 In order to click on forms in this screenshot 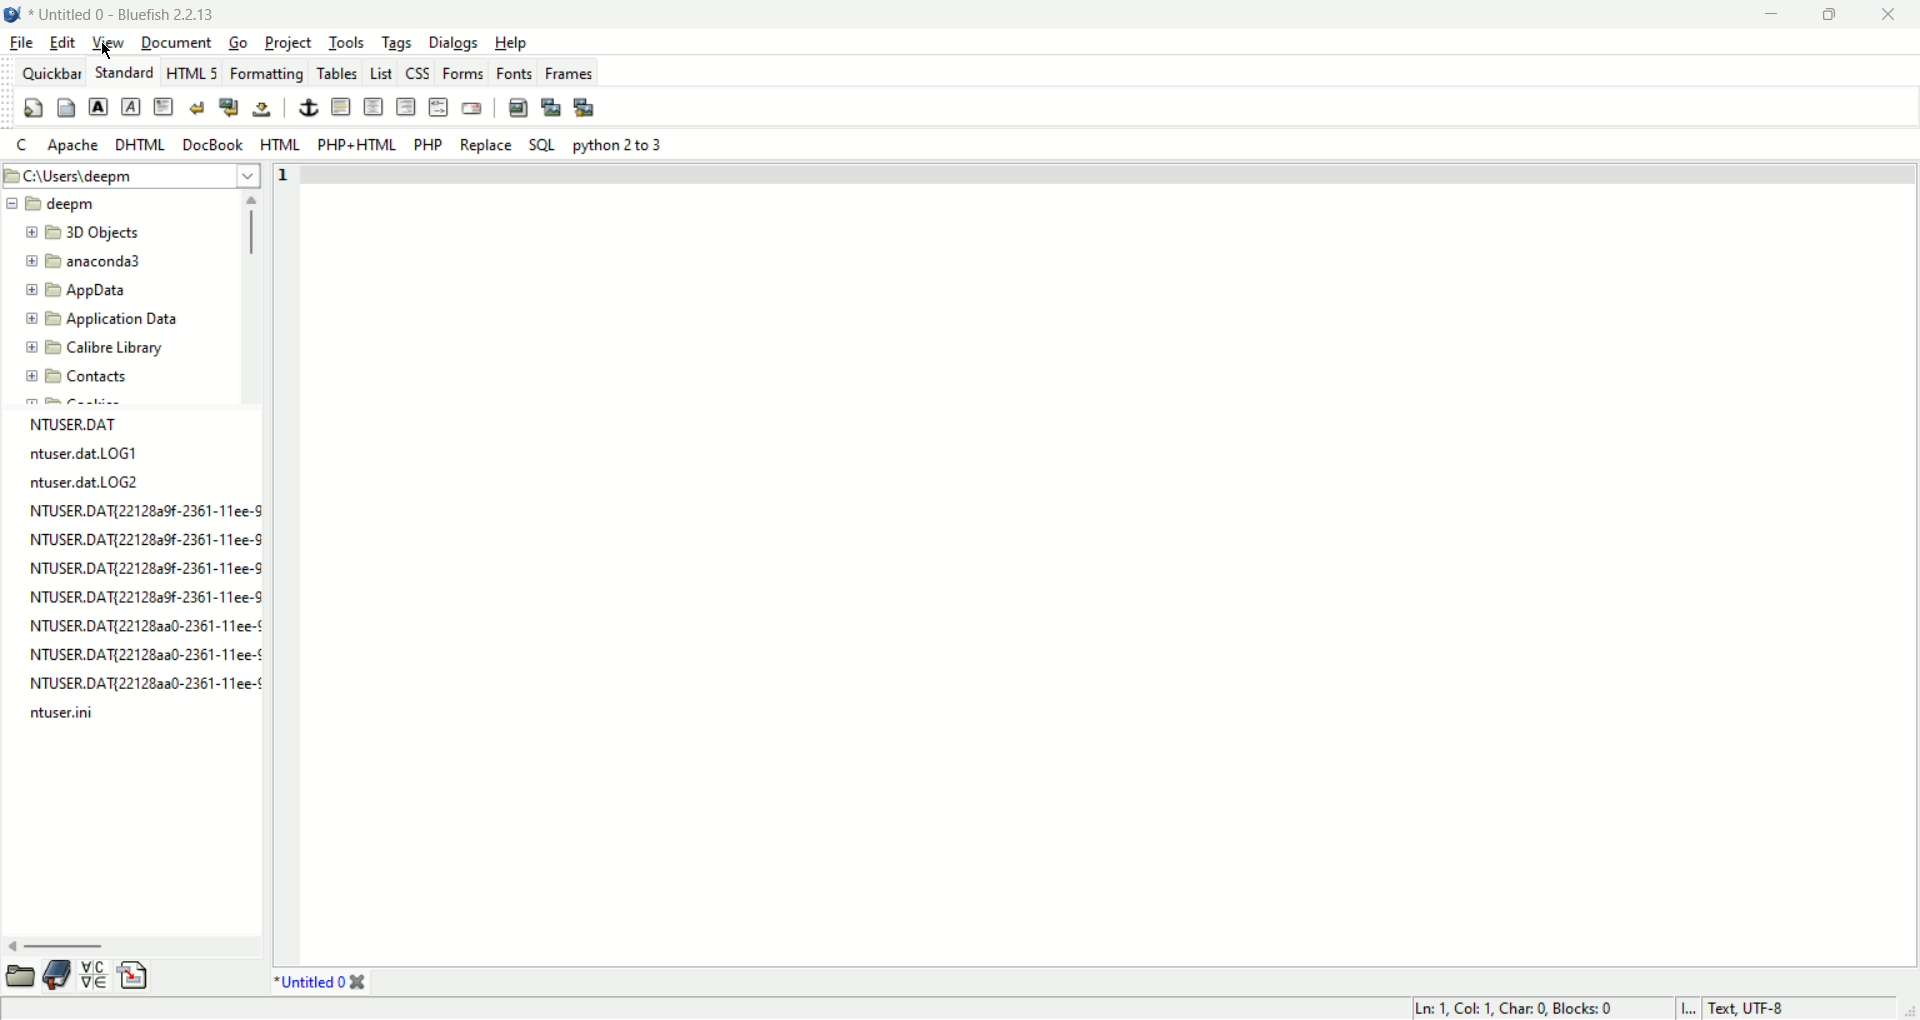, I will do `click(463, 71)`.